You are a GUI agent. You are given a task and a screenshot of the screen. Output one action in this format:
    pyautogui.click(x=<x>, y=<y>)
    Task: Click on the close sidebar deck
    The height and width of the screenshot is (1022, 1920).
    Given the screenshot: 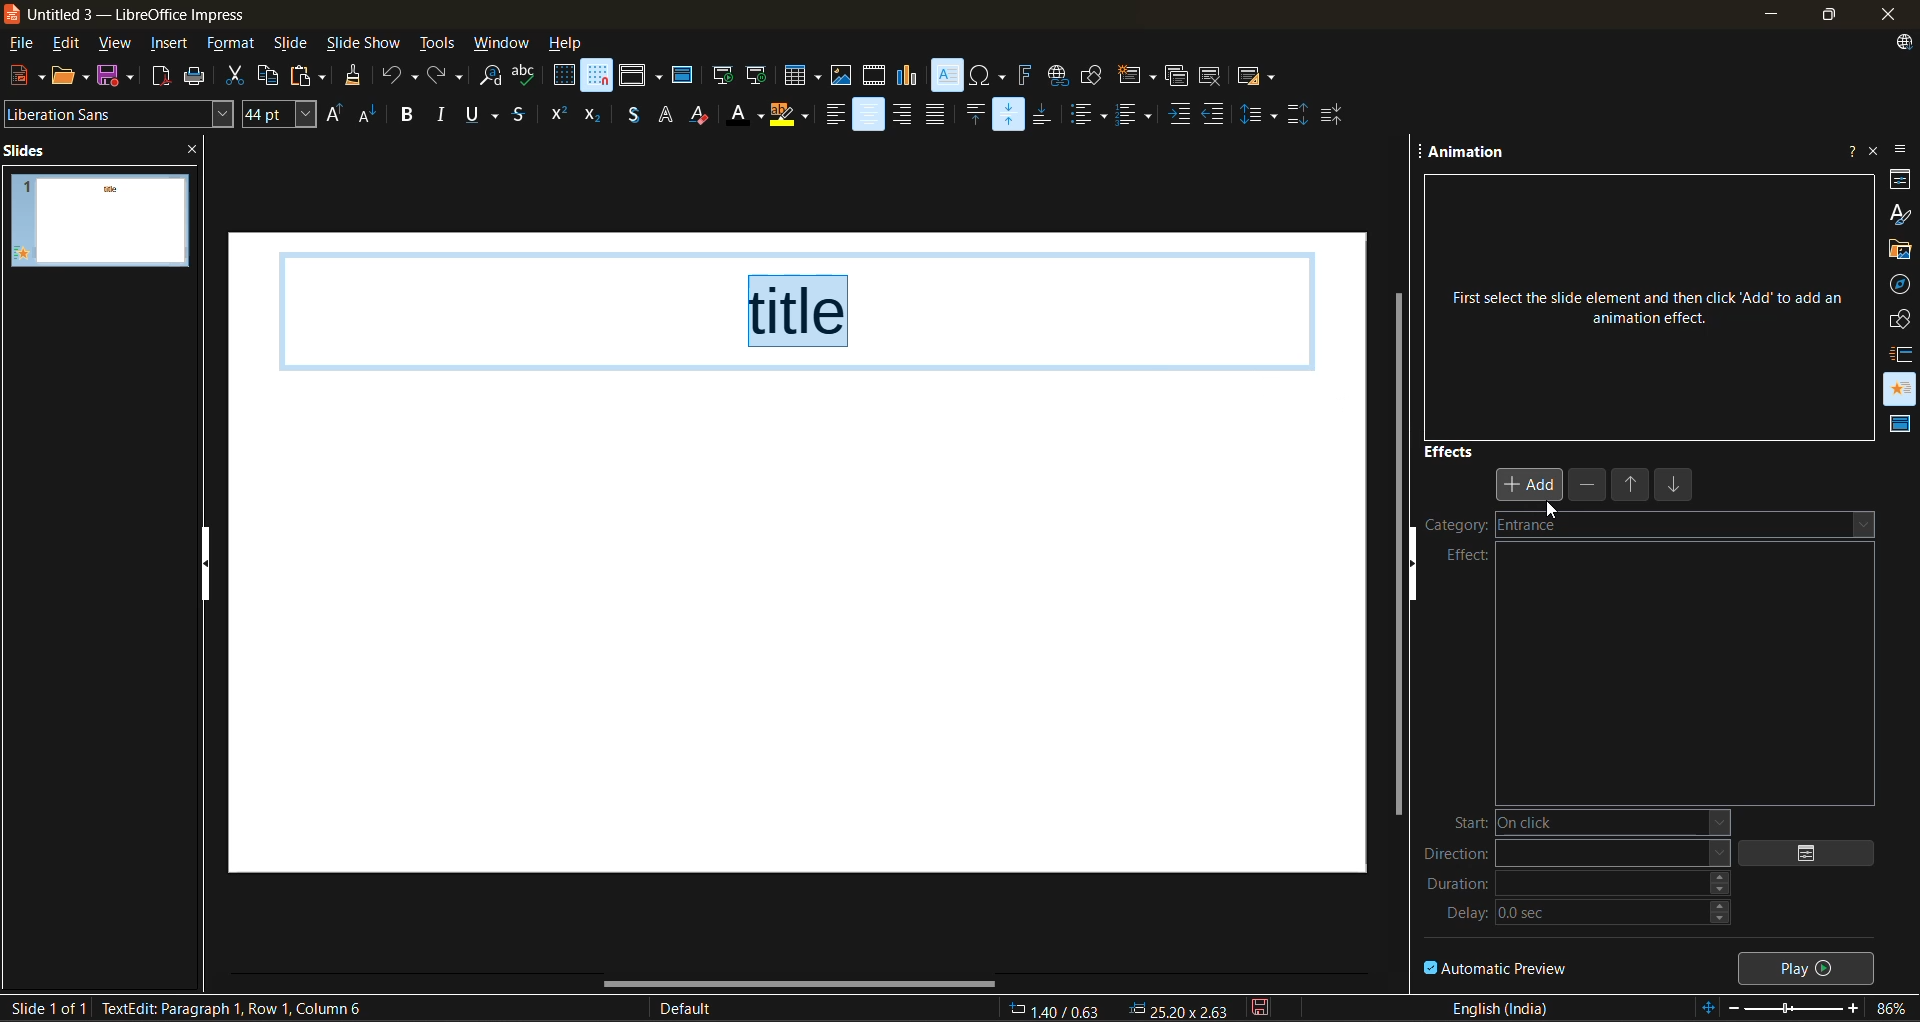 What is the action you would take?
    pyautogui.click(x=1875, y=149)
    